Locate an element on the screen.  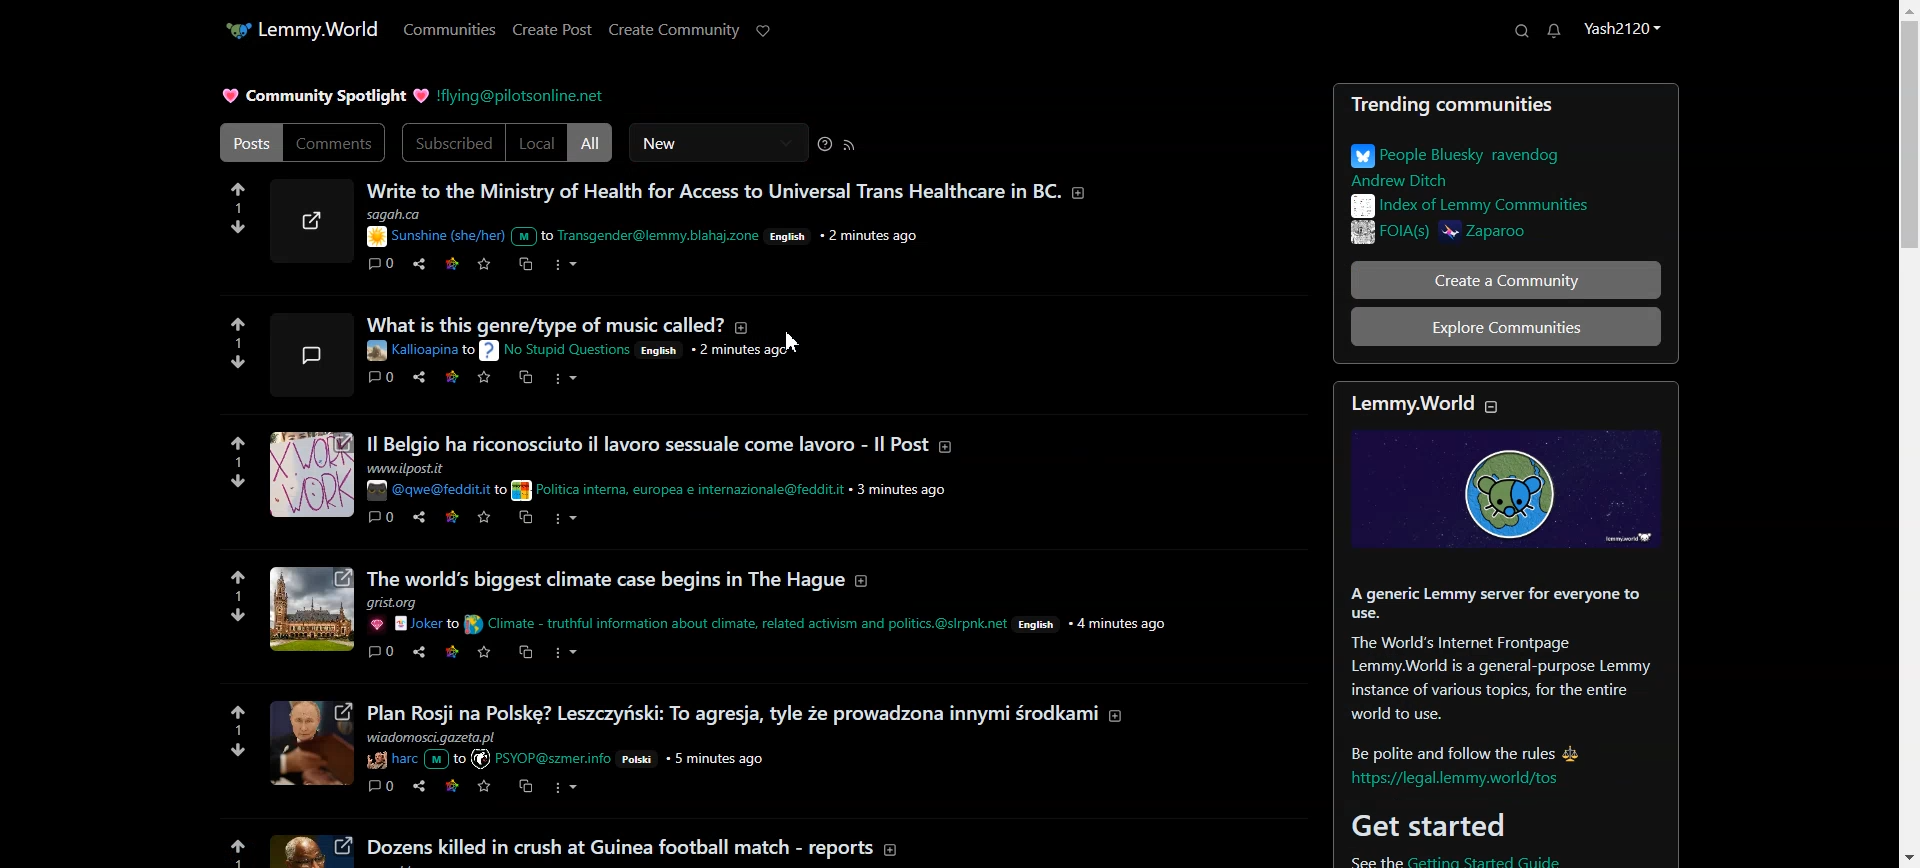
save is located at coordinates (486, 382).